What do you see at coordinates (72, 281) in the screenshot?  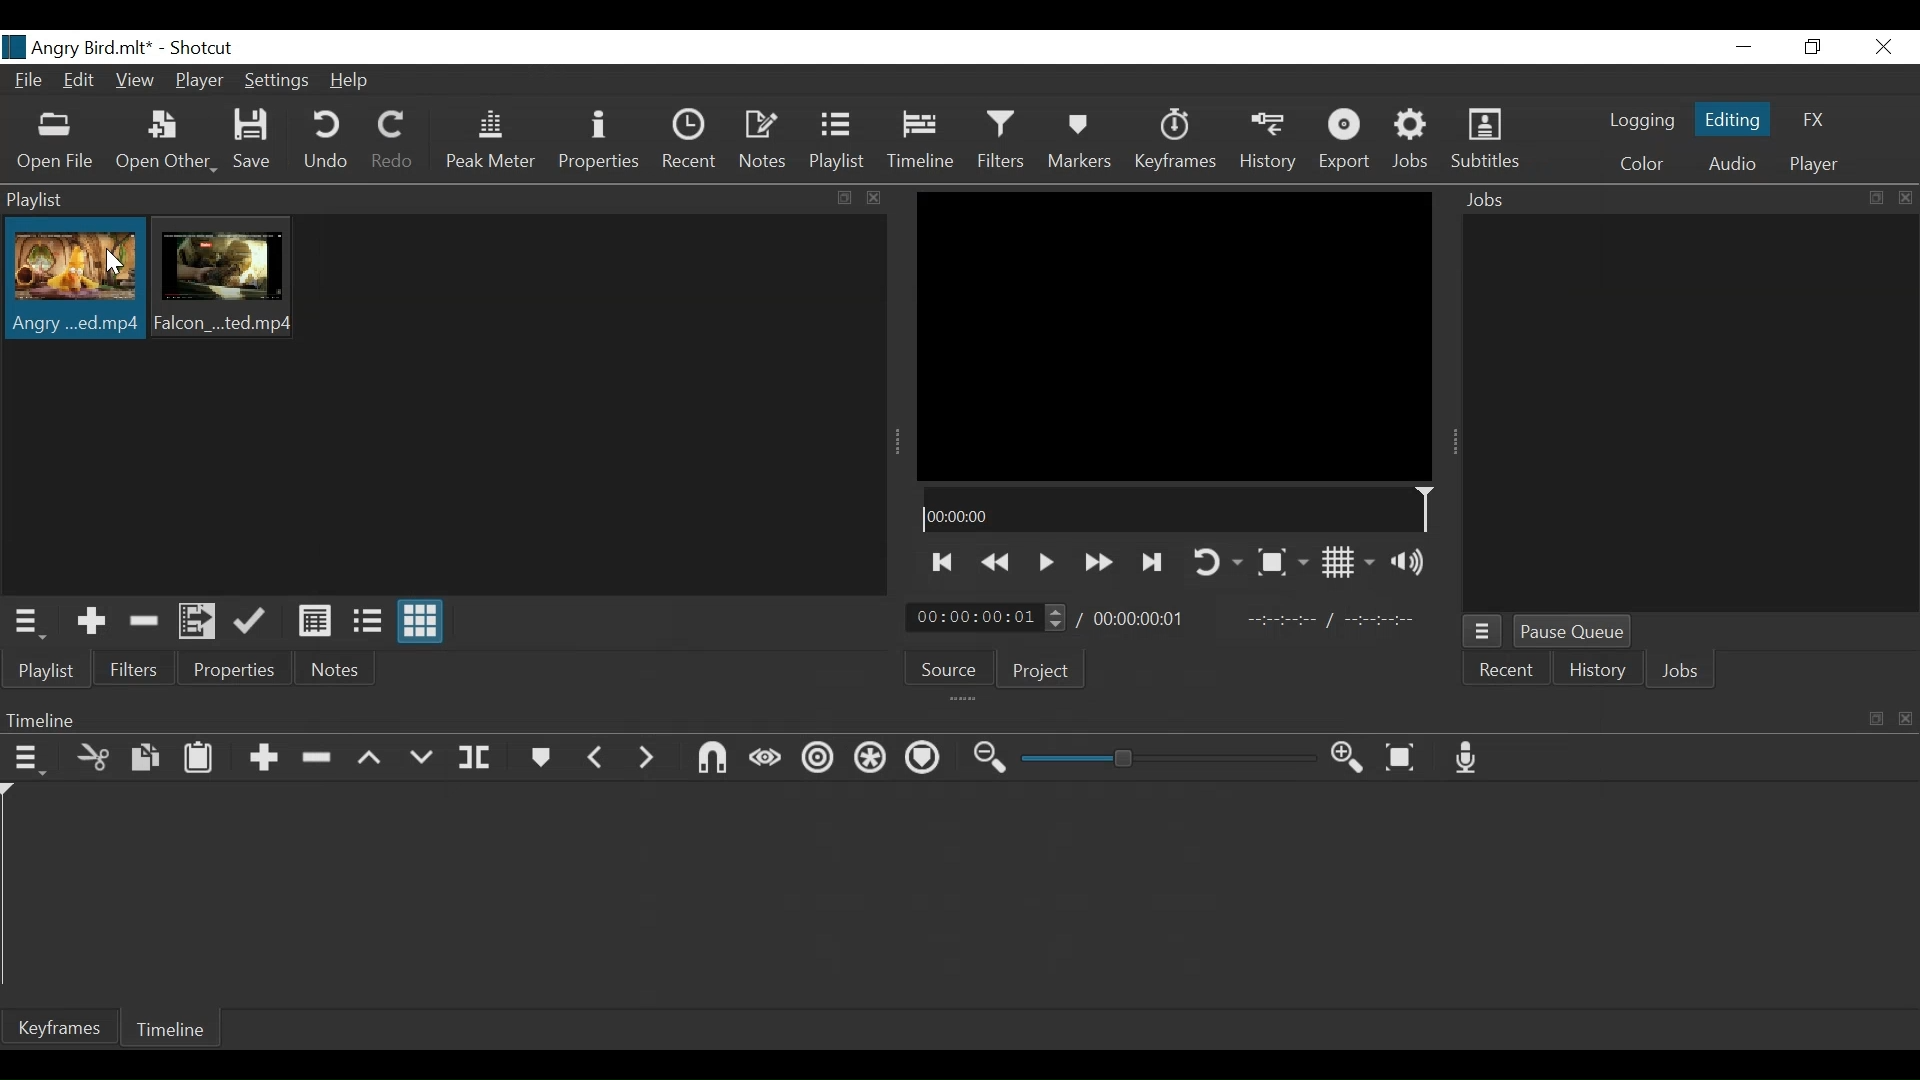 I see `Clip` at bounding box center [72, 281].